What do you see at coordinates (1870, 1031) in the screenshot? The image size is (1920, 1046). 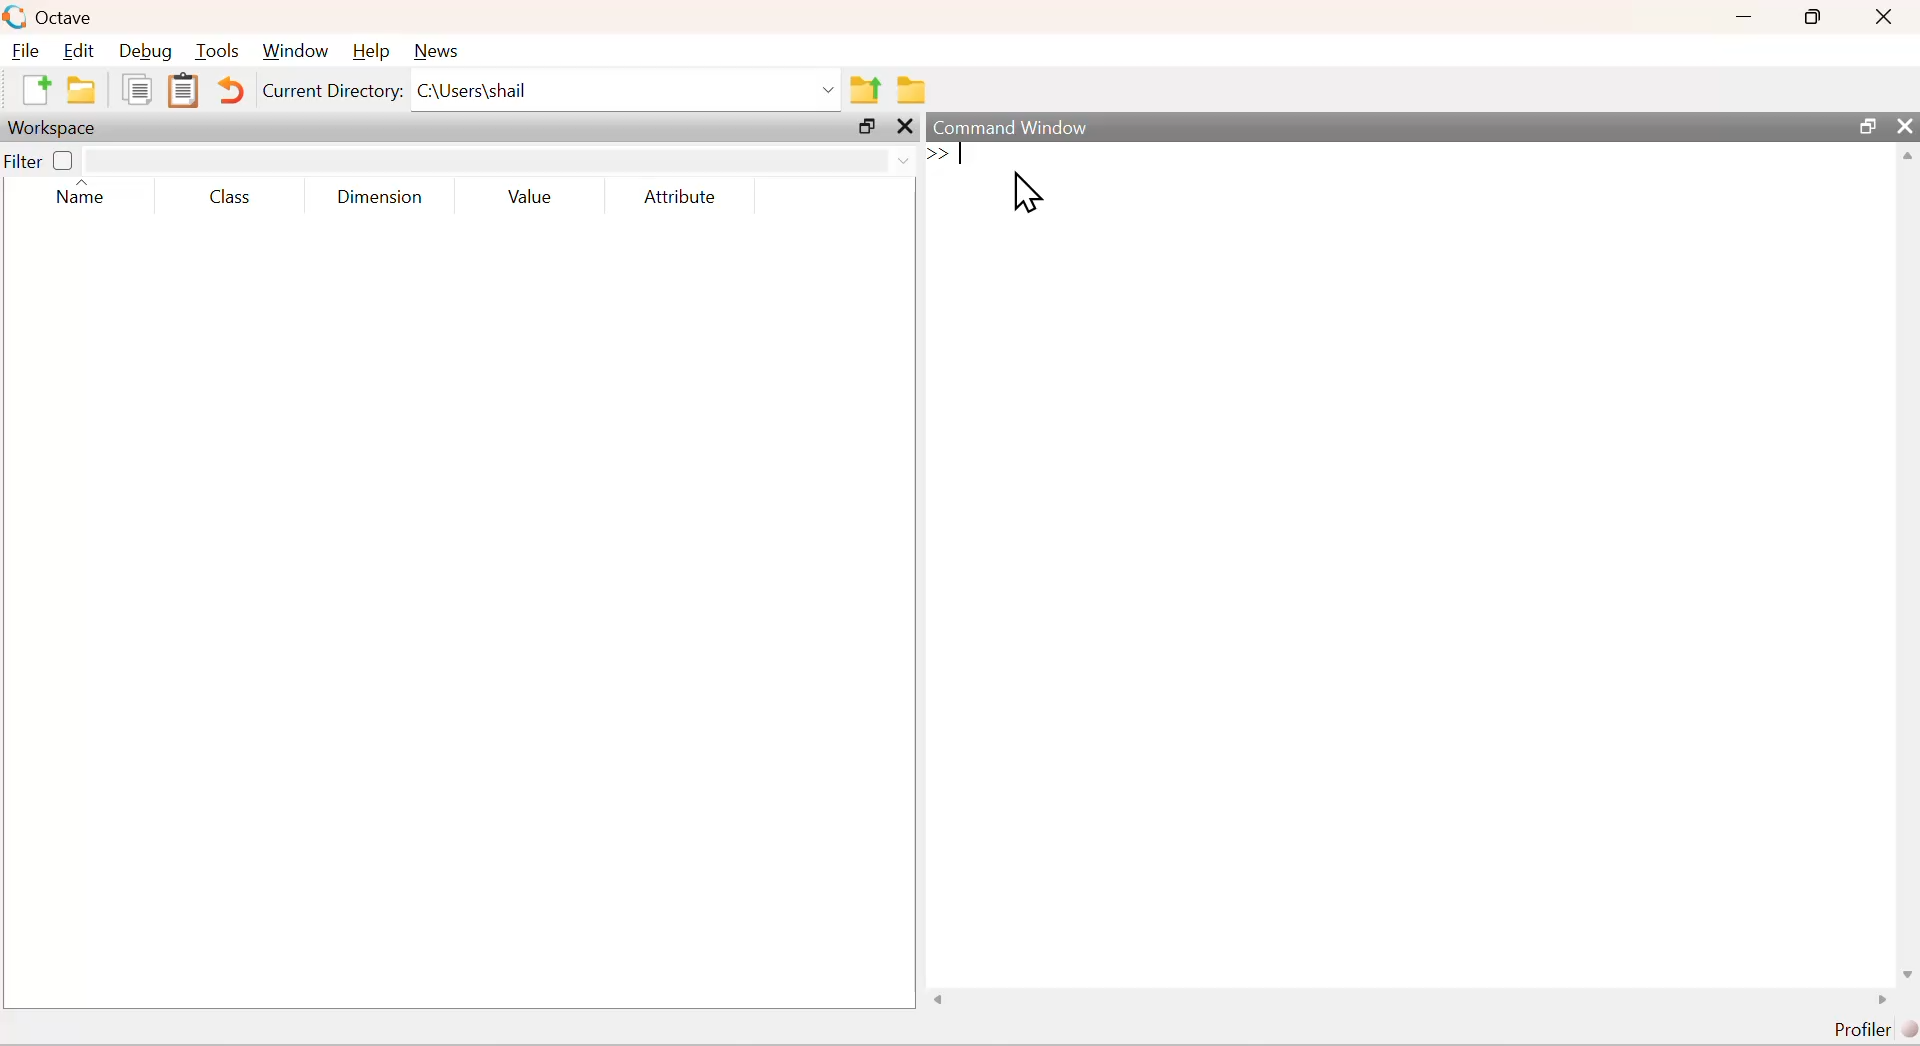 I see `Profiler` at bounding box center [1870, 1031].